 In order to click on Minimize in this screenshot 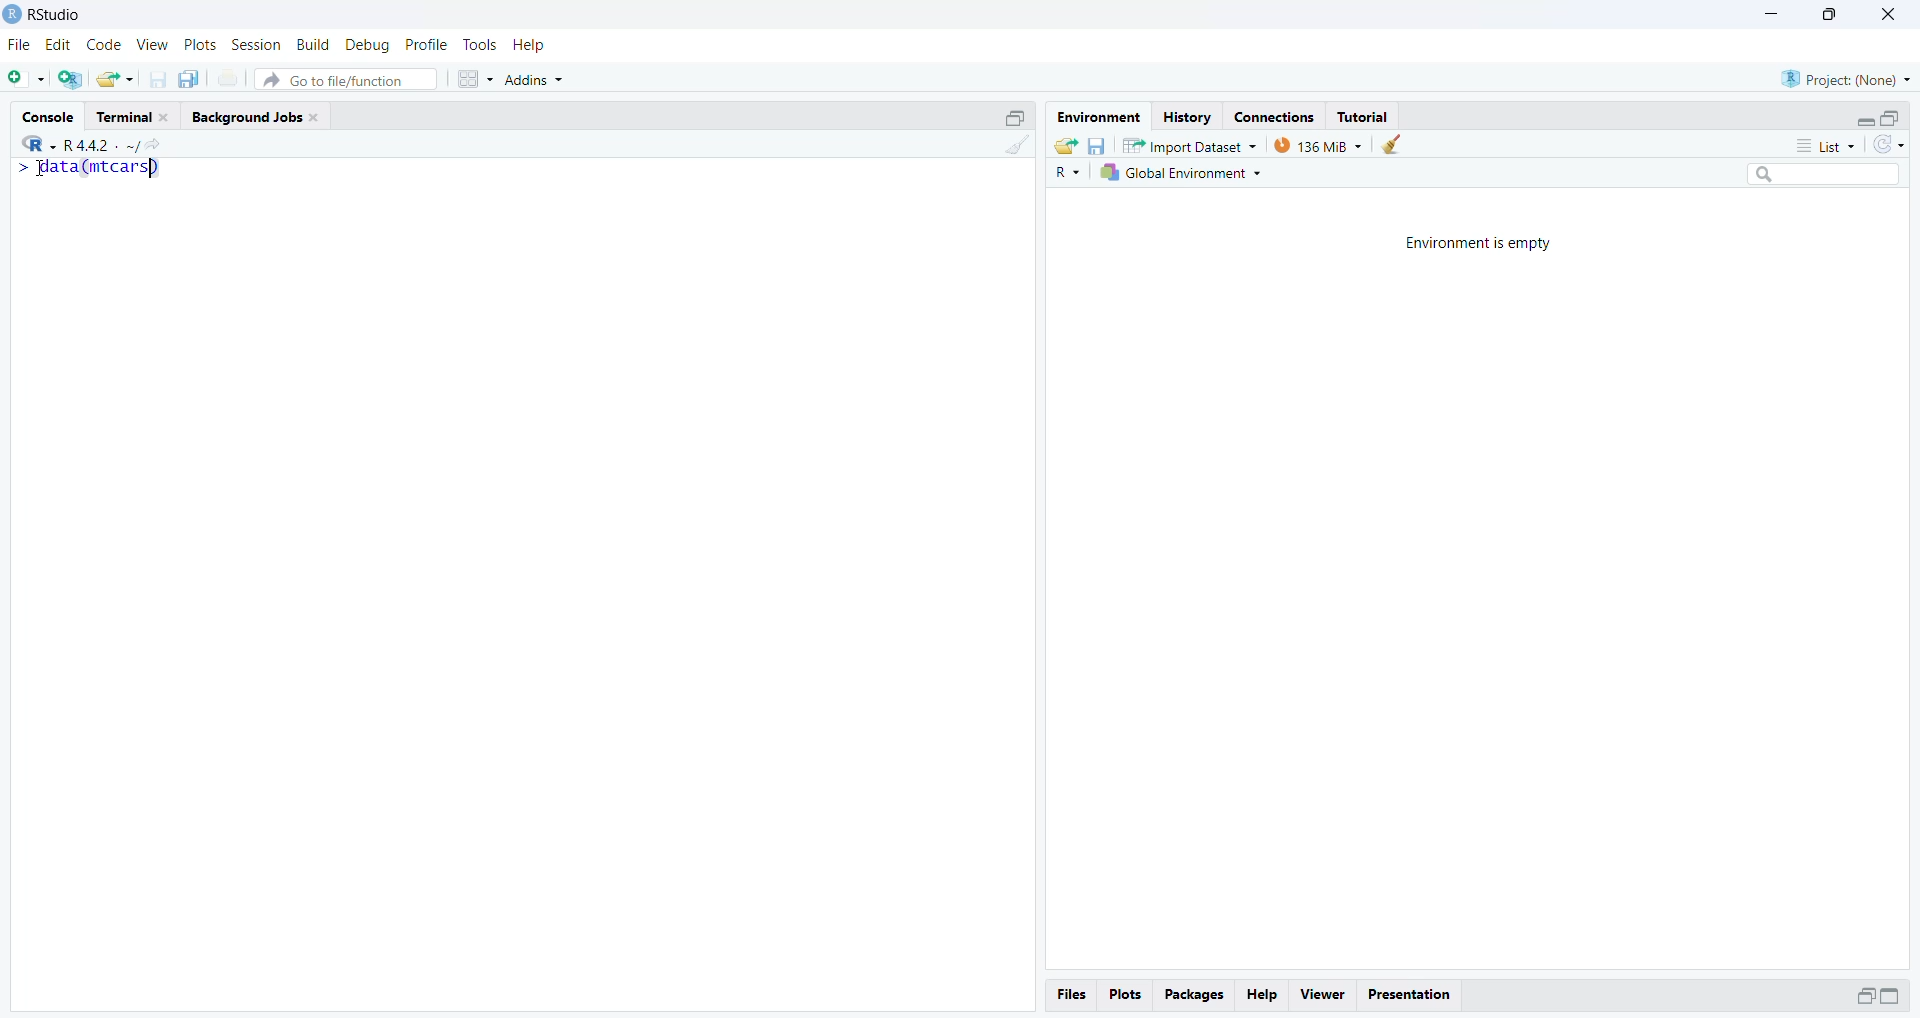, I will do `click(1772, 15)`.